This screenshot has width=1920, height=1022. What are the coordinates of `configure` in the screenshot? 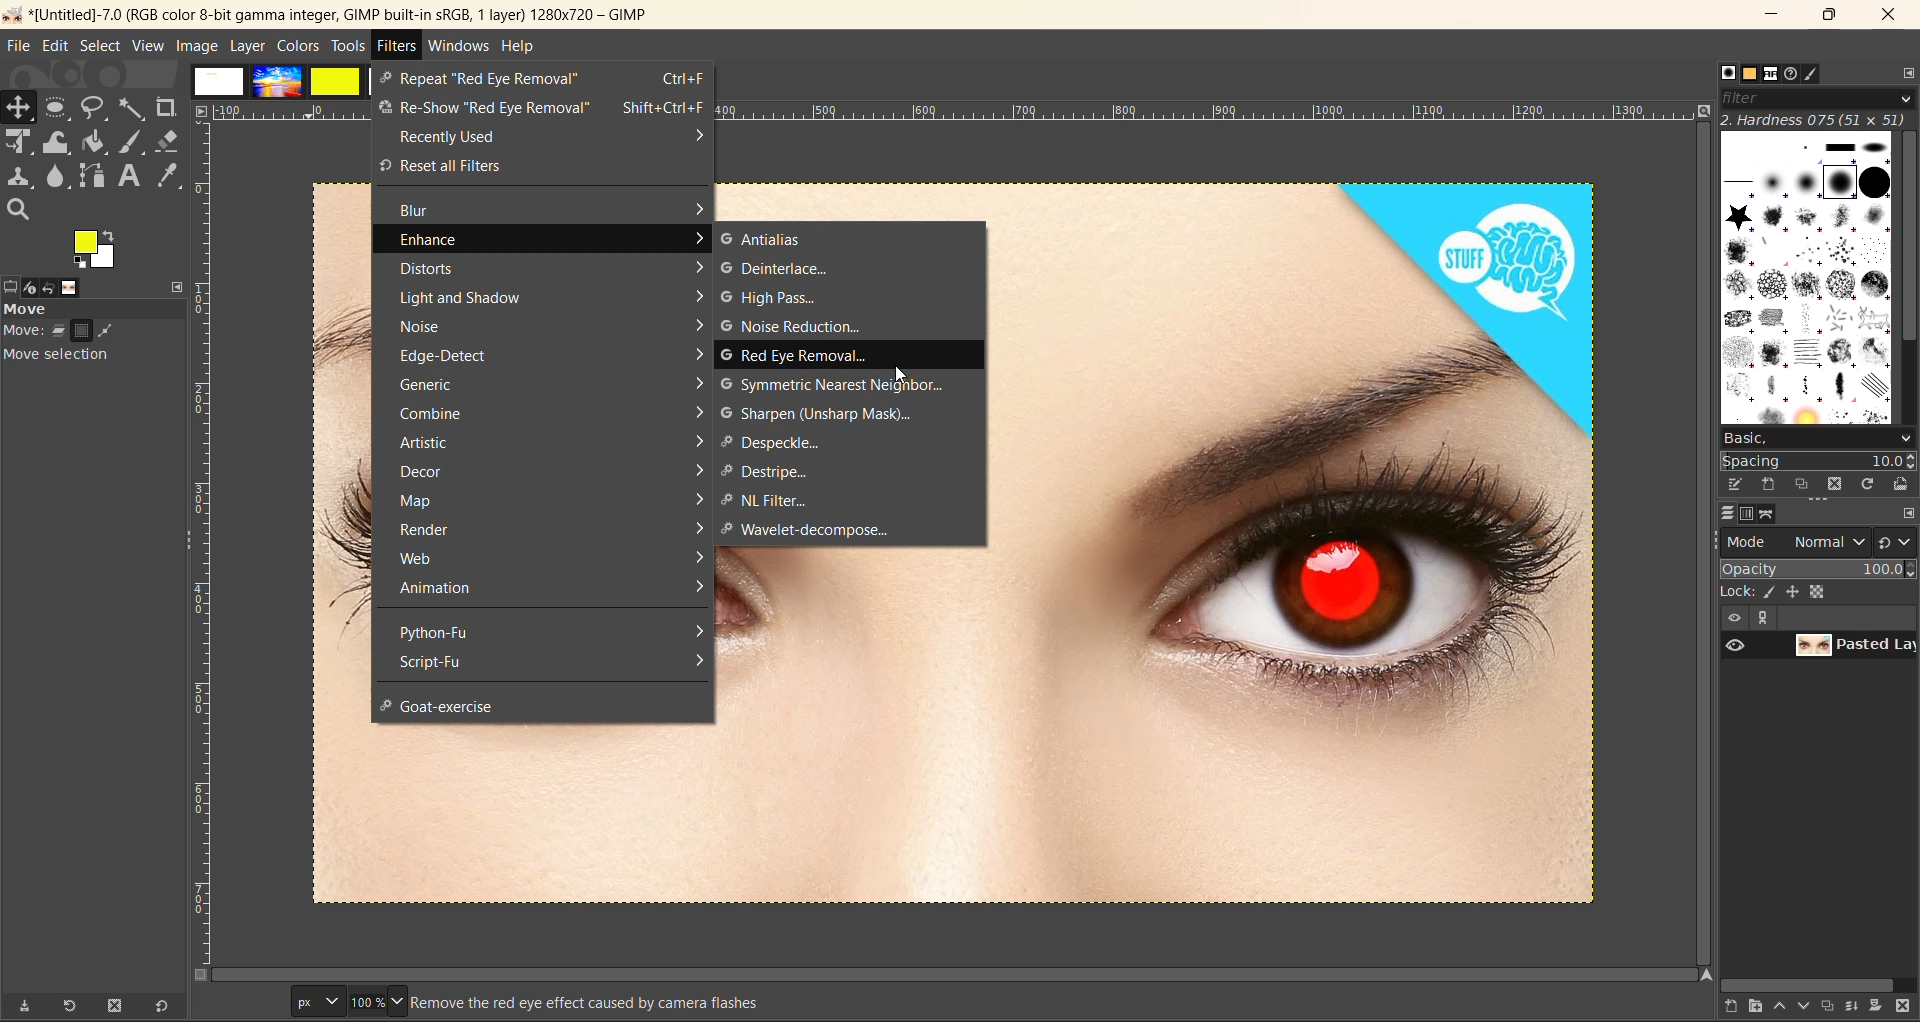 It's located at (1908, 72).